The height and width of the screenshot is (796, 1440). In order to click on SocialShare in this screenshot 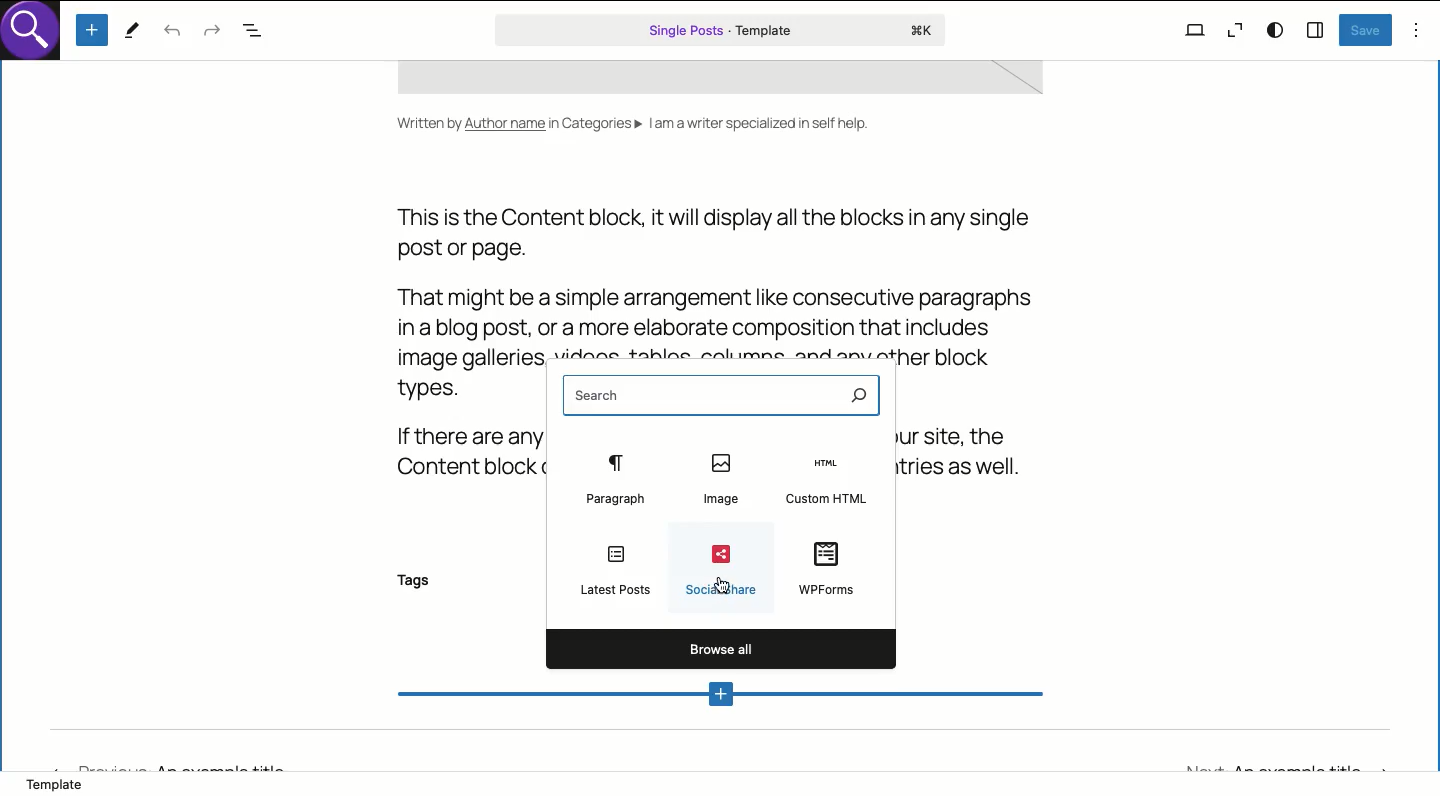, I will do `click(724, 566)`.